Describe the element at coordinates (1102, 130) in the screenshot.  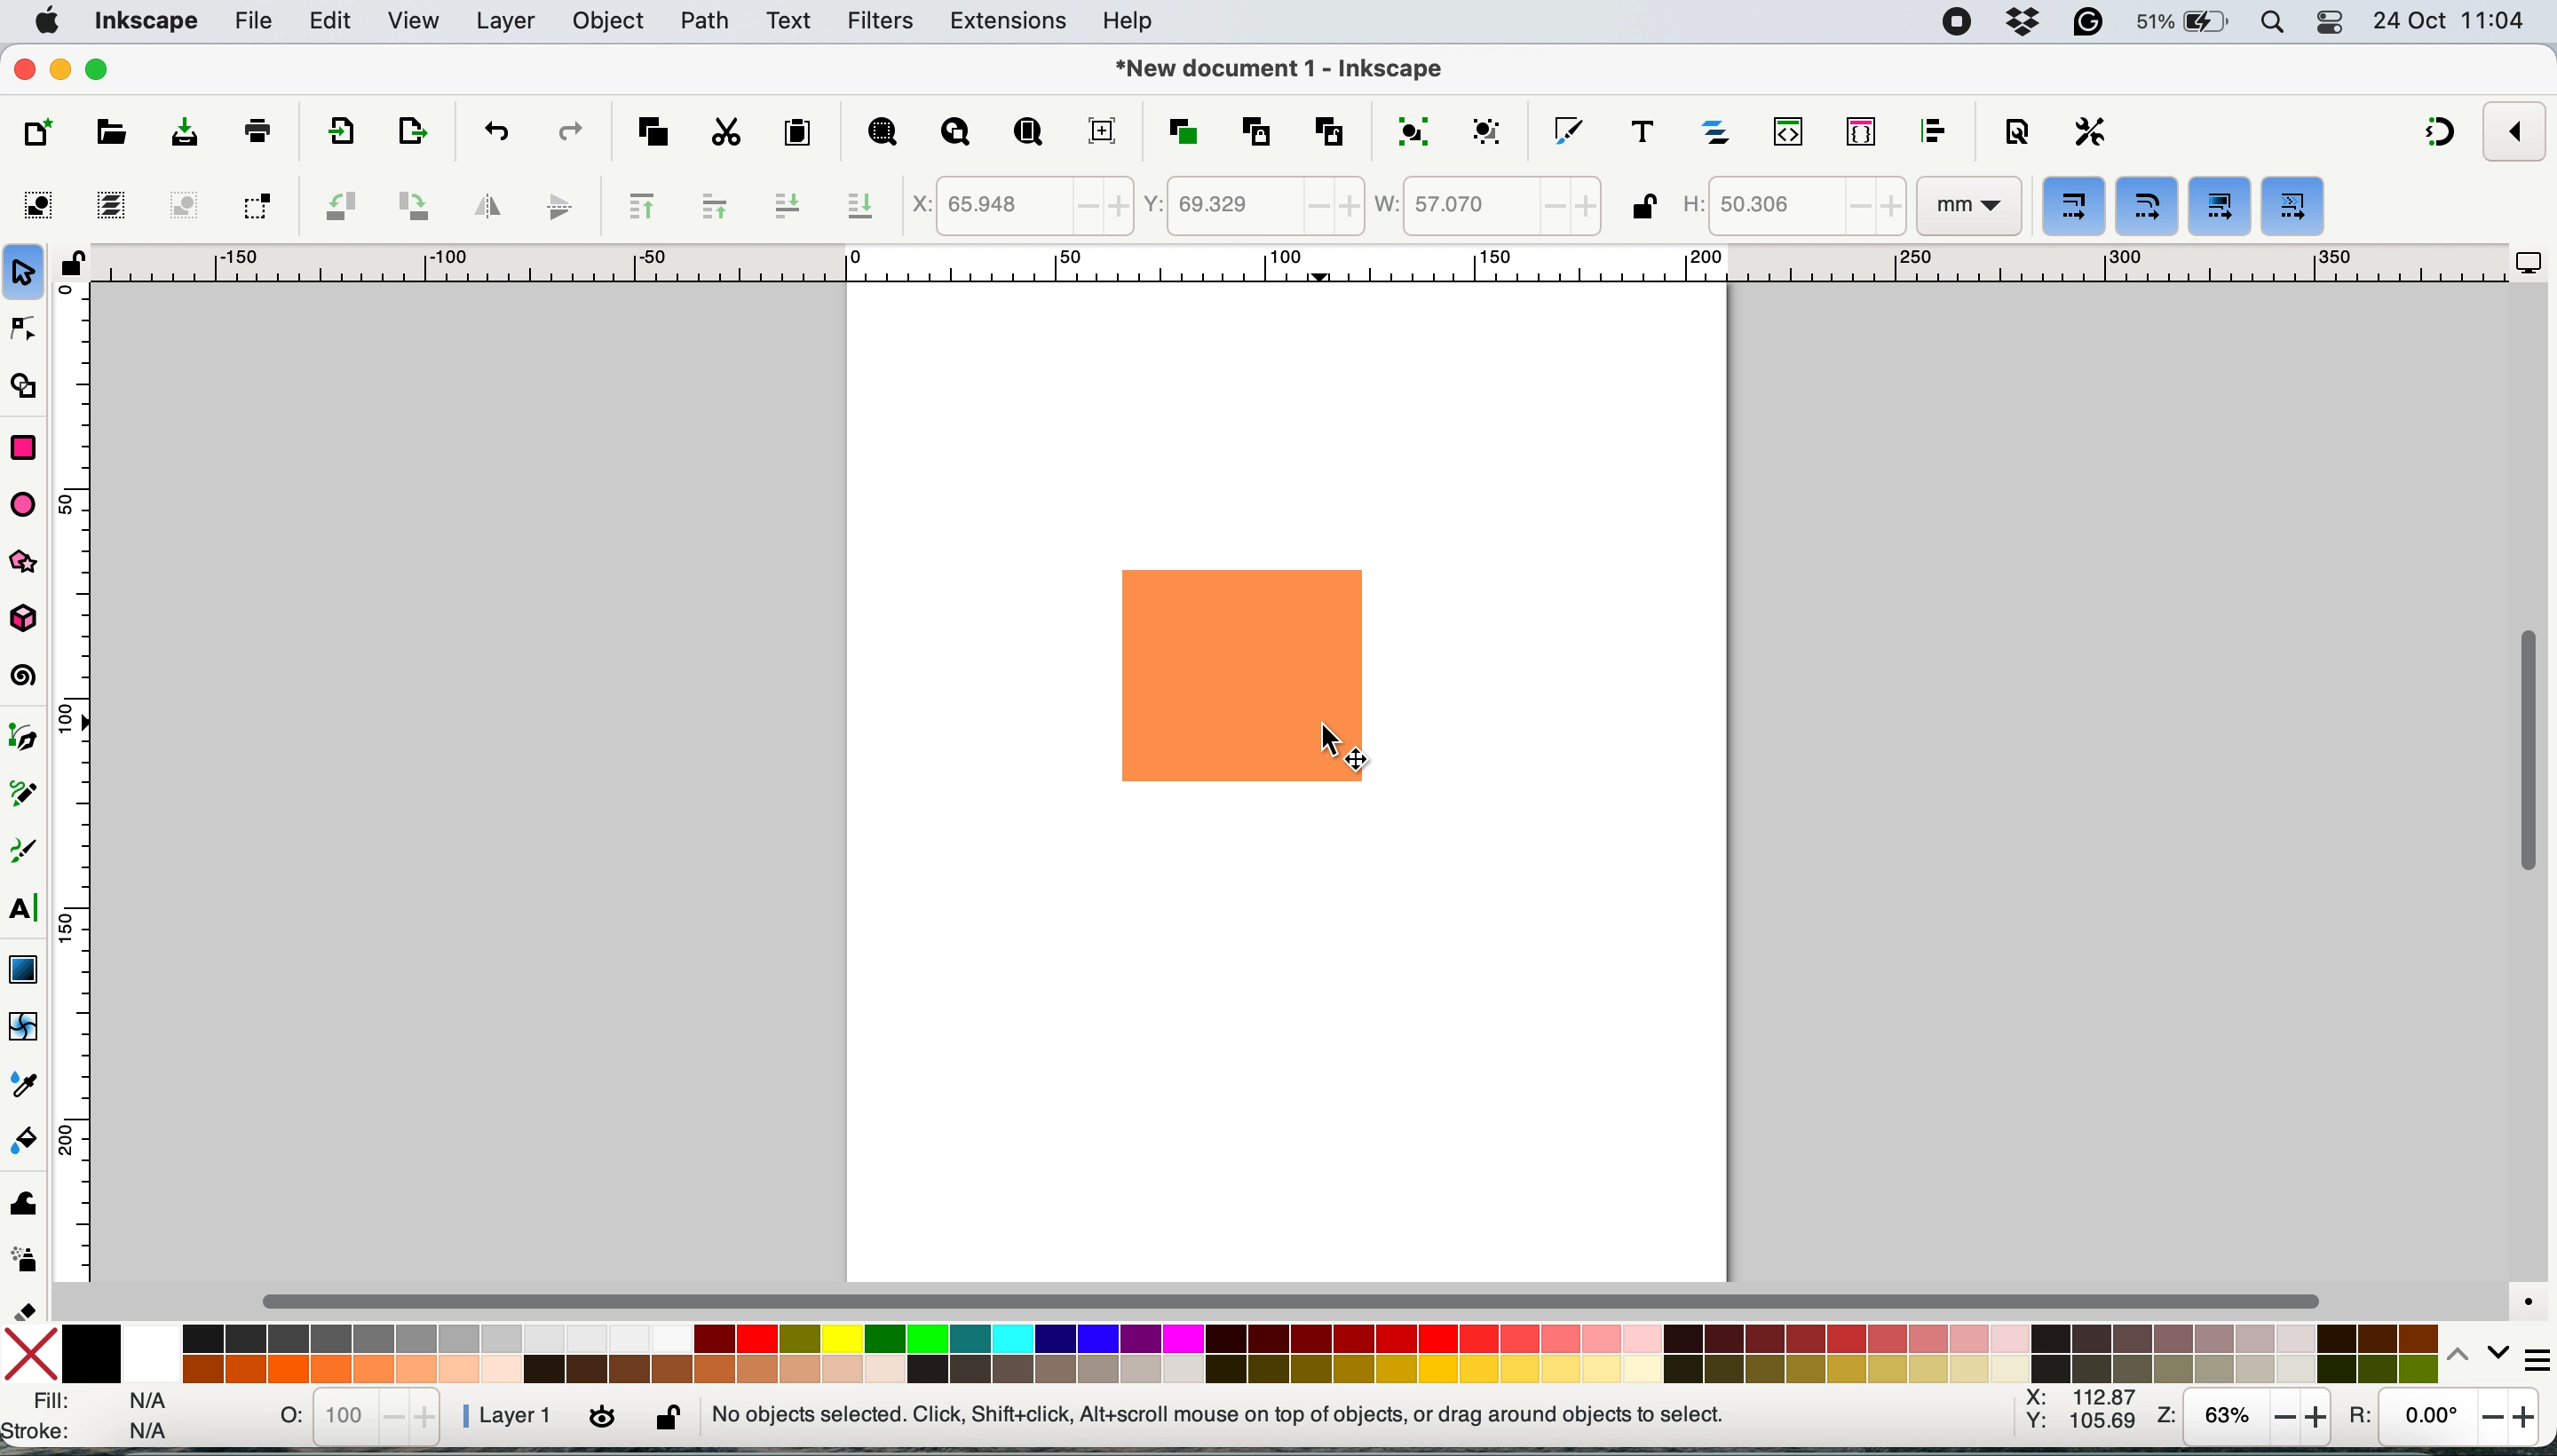
I see `zoom center page` at that location.